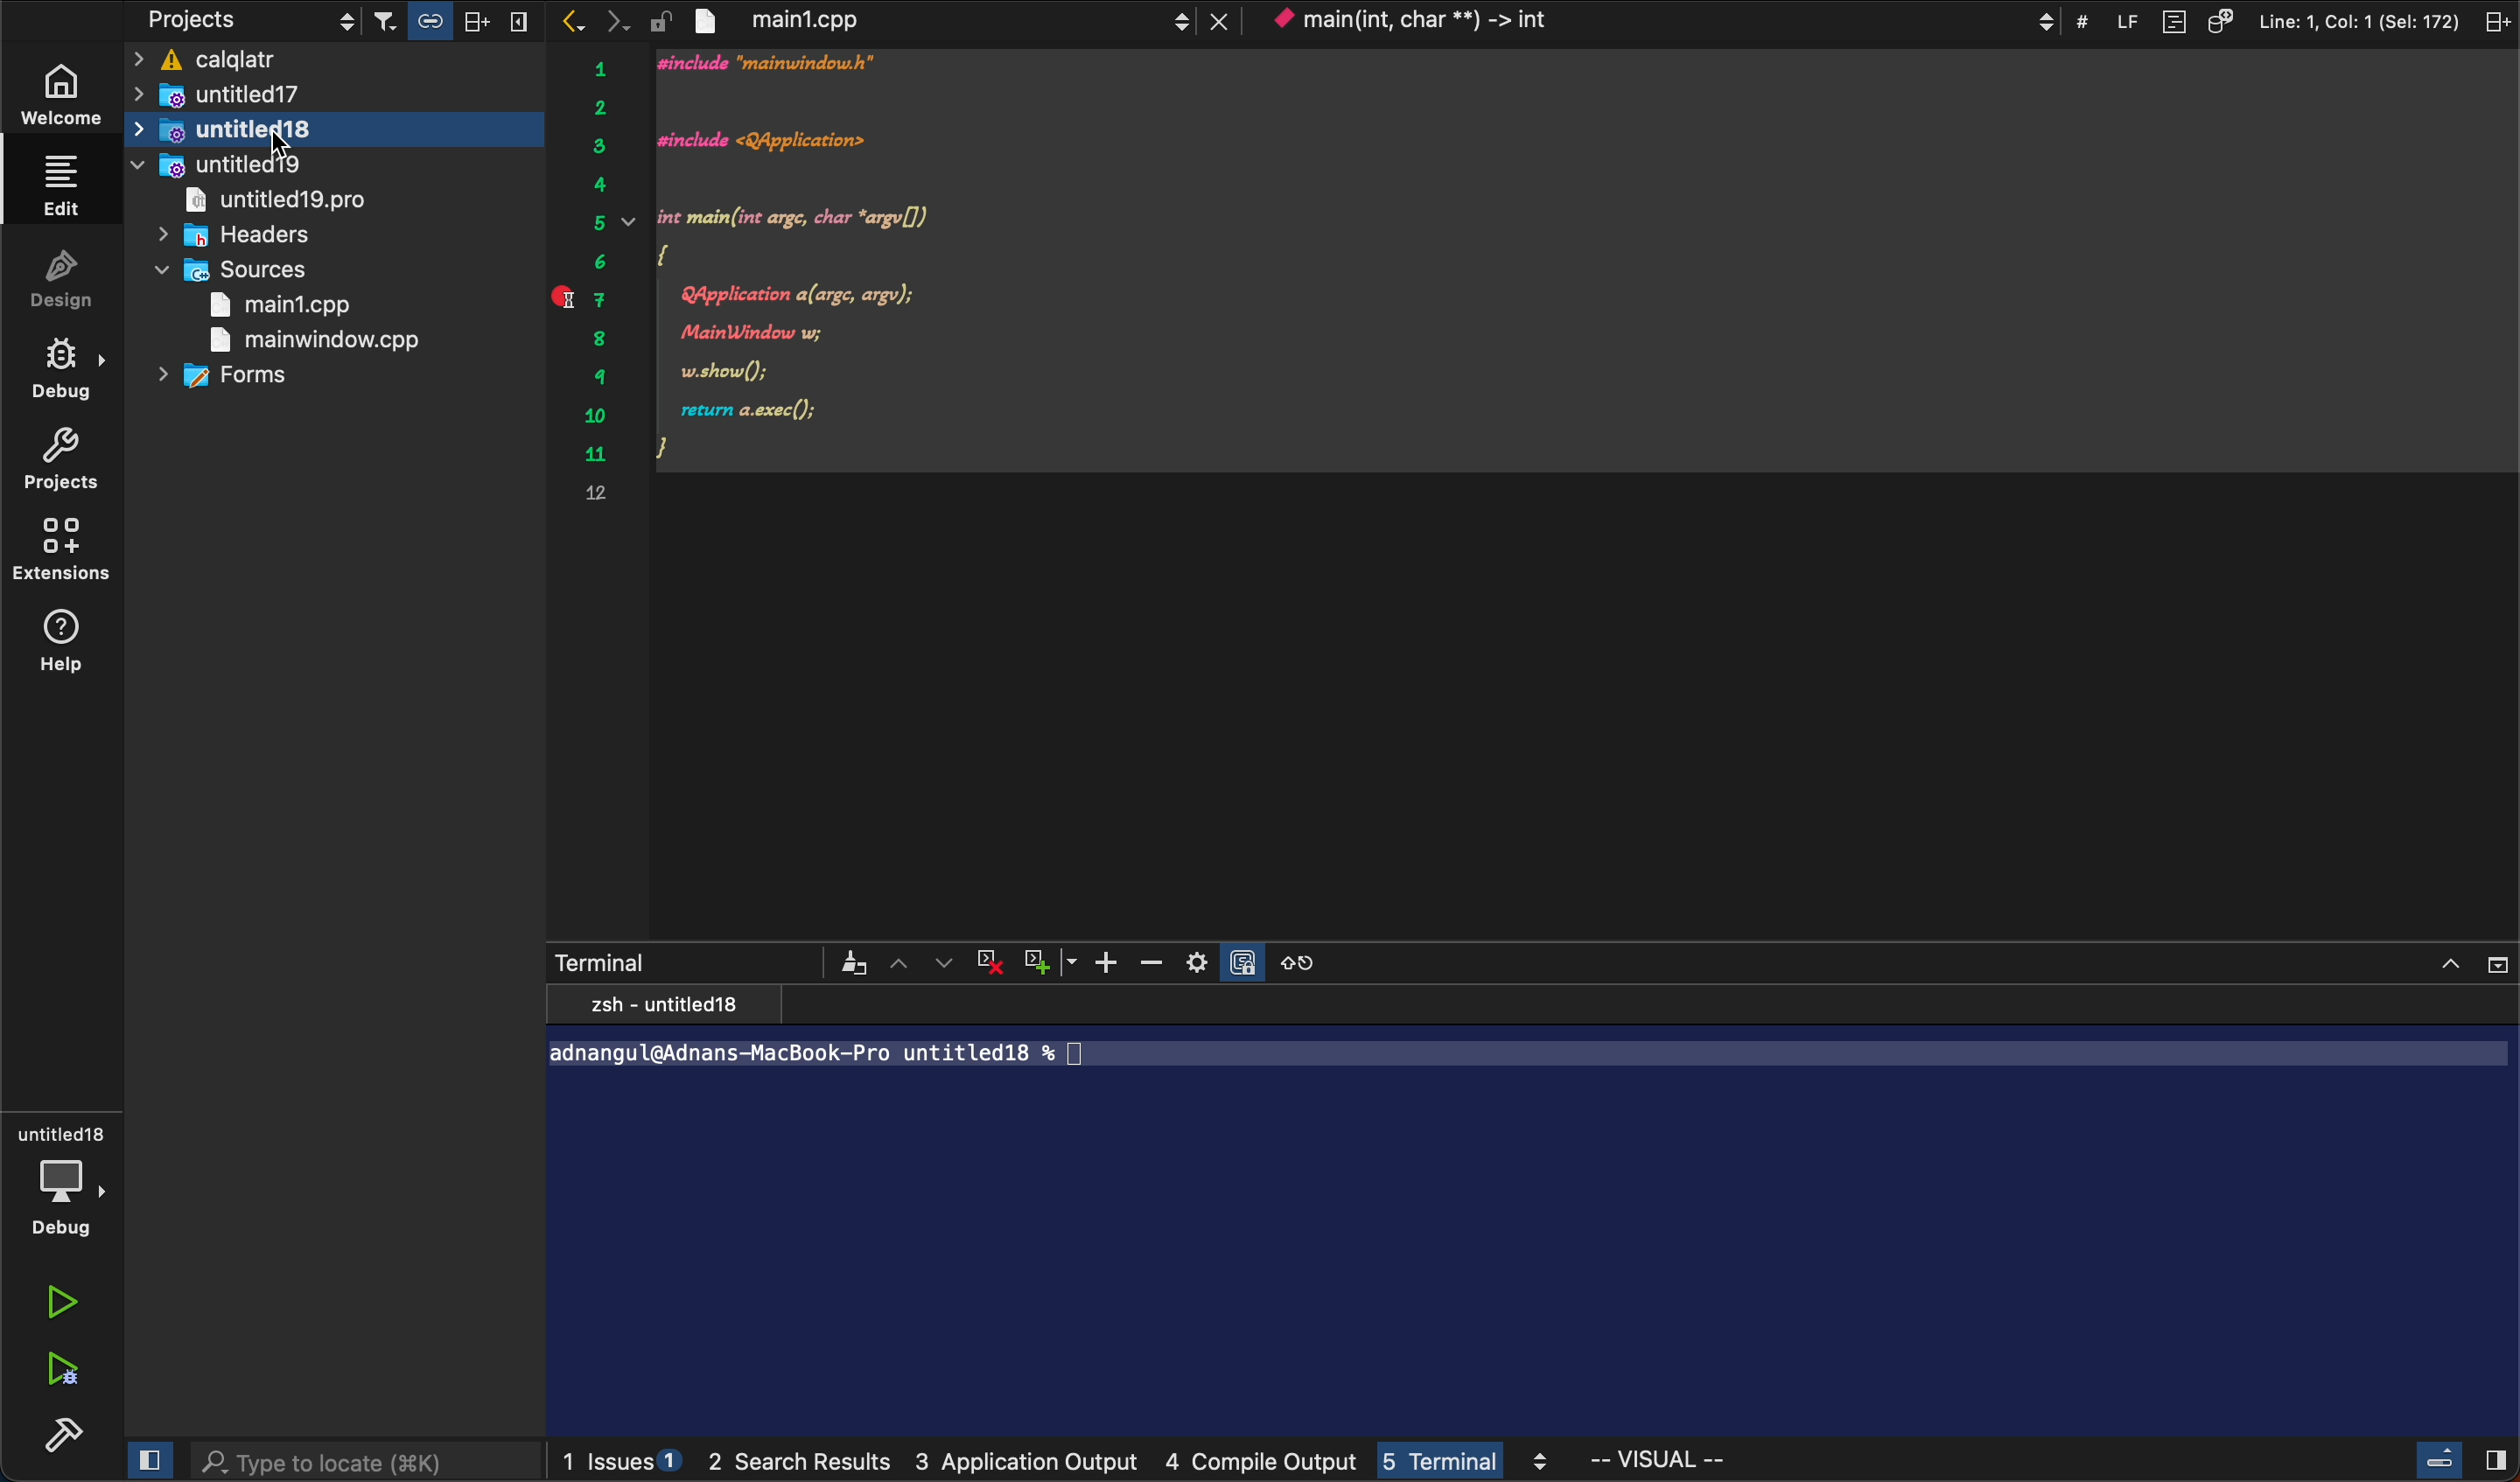 This screenshot has height=1482, width=2520. Describe the element at coordinates (2459, 1462) in the screenshot. I see `close slidebar` at that location.